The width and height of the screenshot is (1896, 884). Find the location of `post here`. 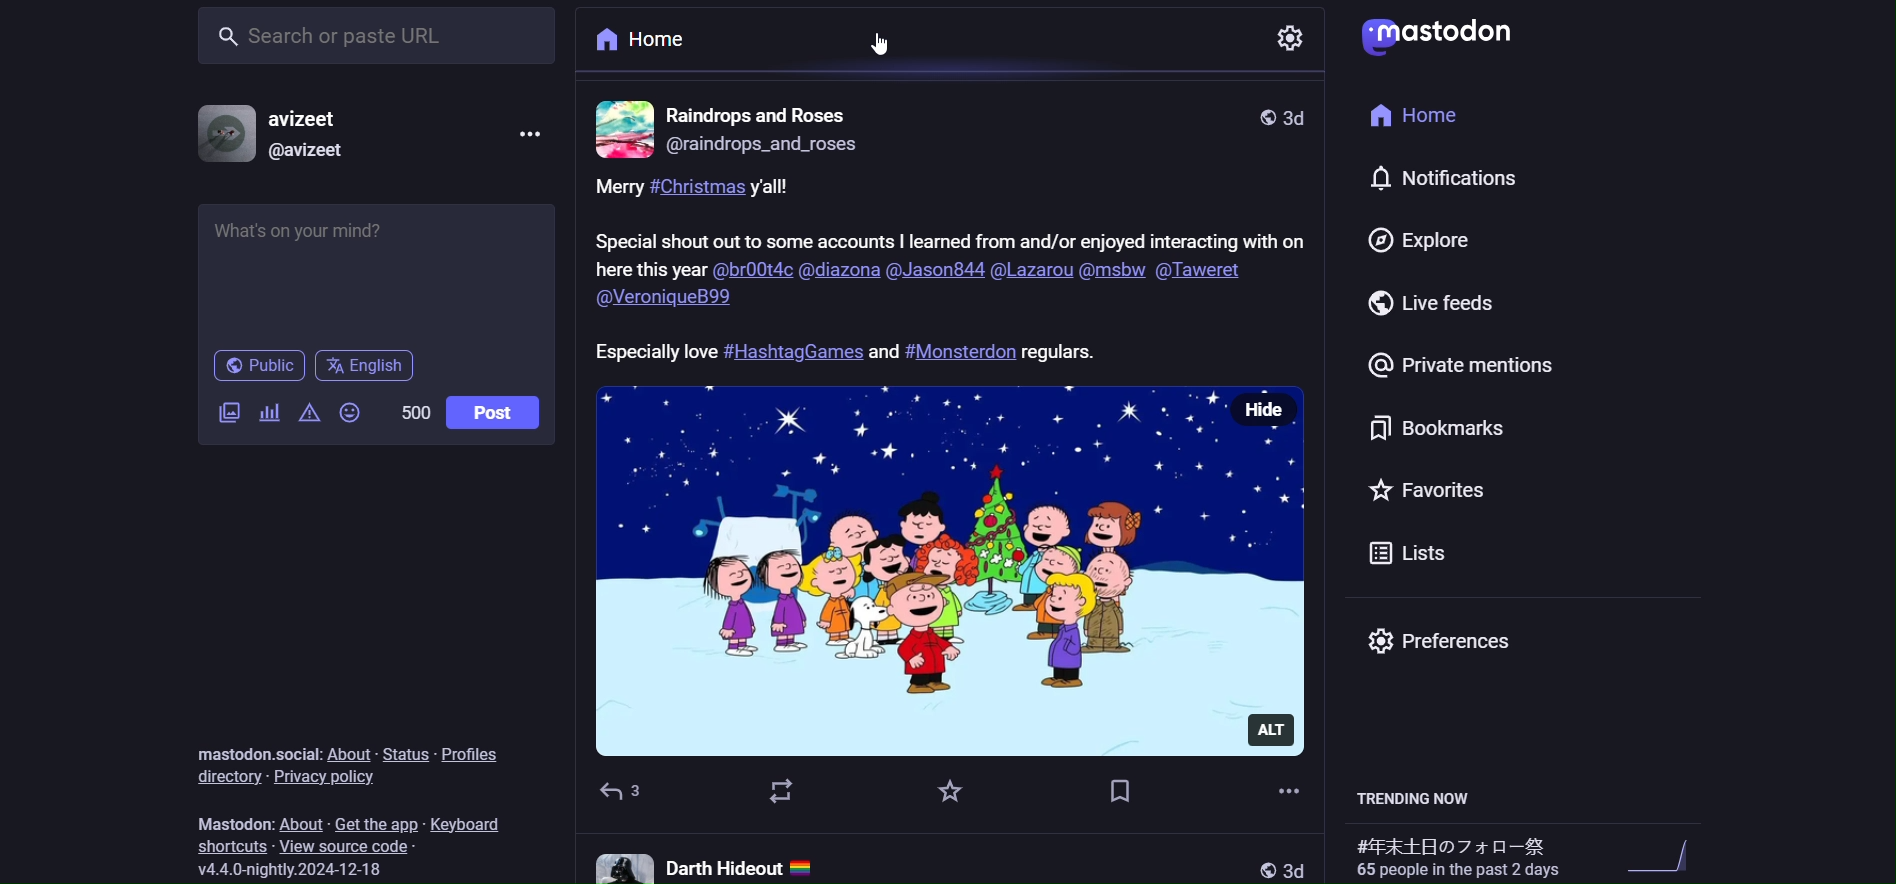

post here is located at coordinates (373, 265).